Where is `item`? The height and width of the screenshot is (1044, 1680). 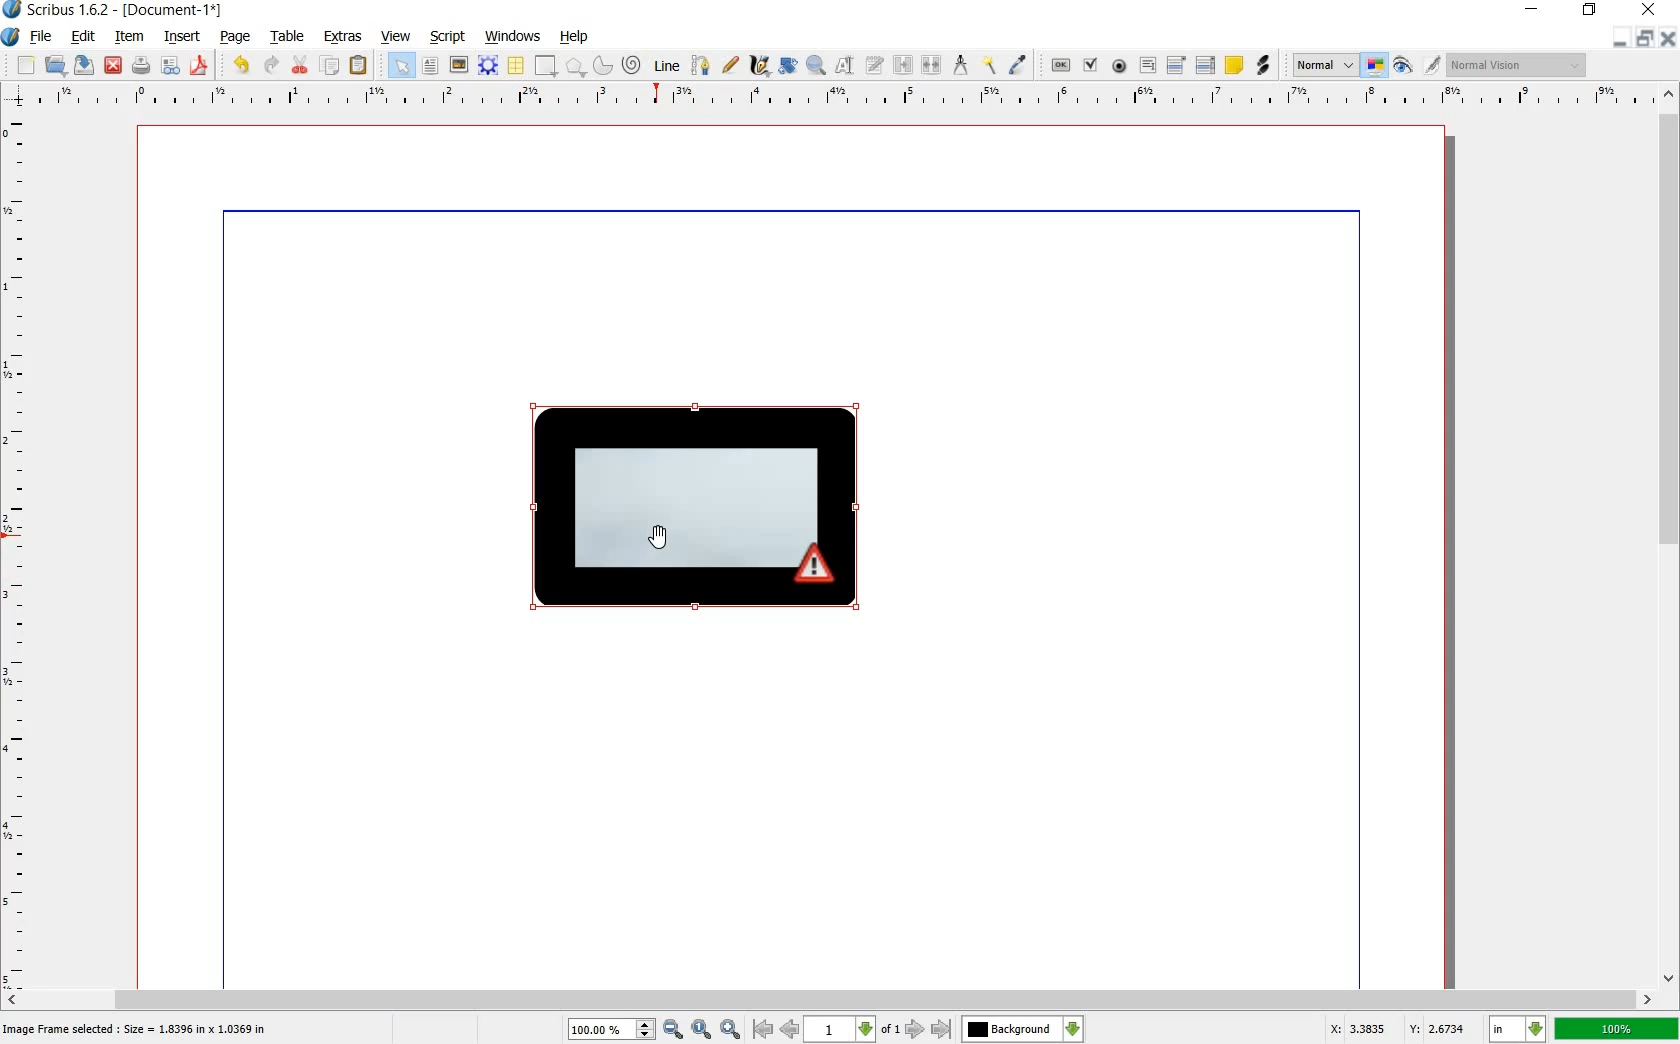
item is located at coordinates (126, 36).